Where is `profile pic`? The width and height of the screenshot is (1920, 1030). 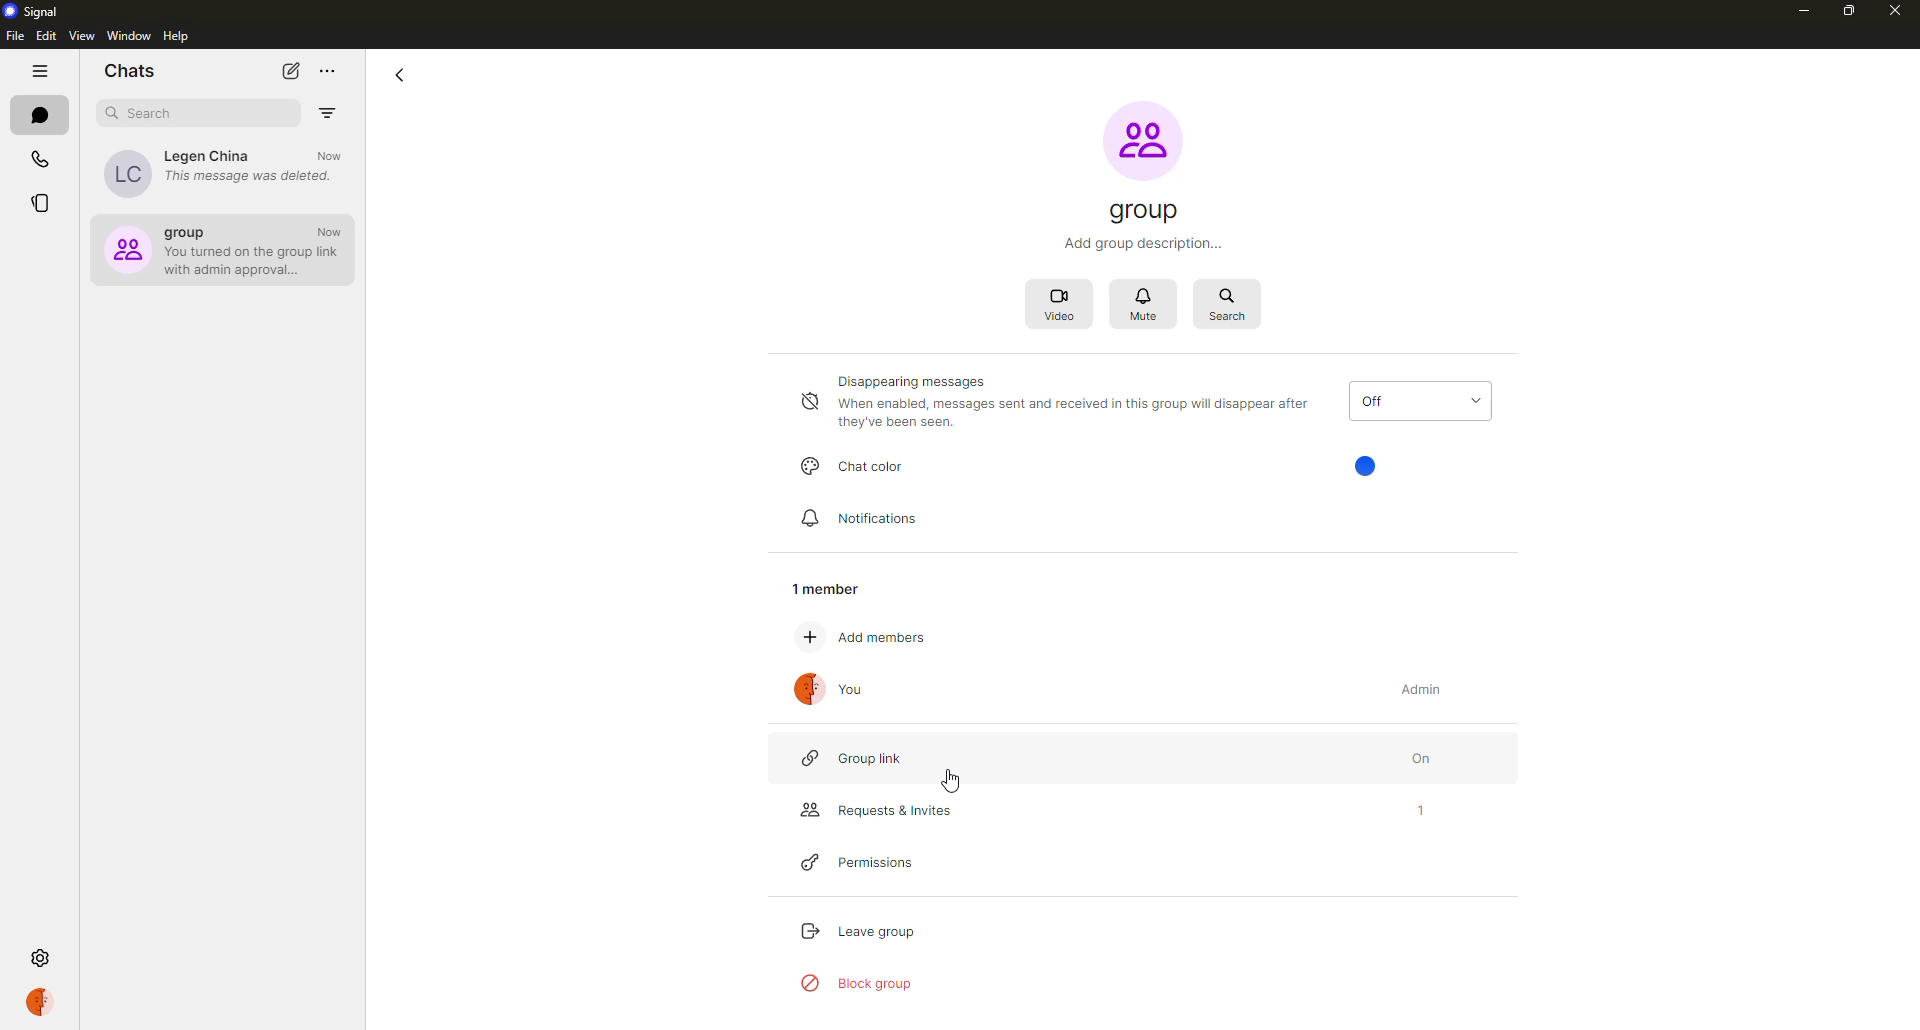
profile pic is located at coordinates (1143, 141).